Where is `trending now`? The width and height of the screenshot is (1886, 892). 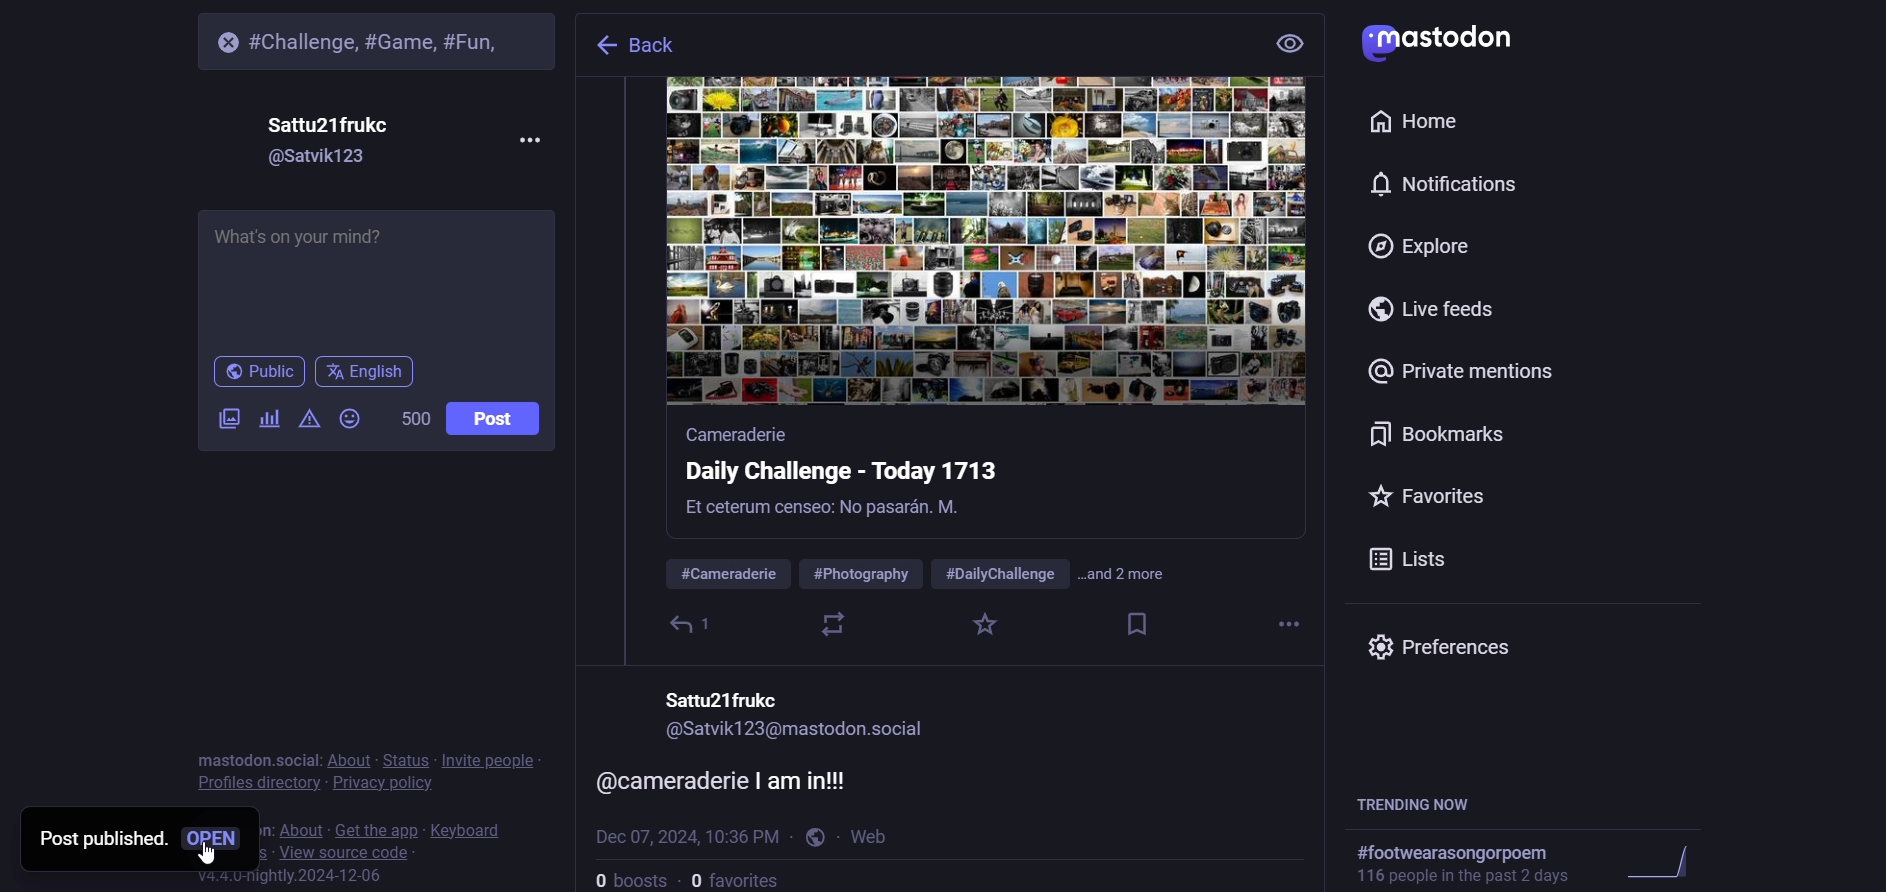
trending now is located at coordinates (1424, 803).